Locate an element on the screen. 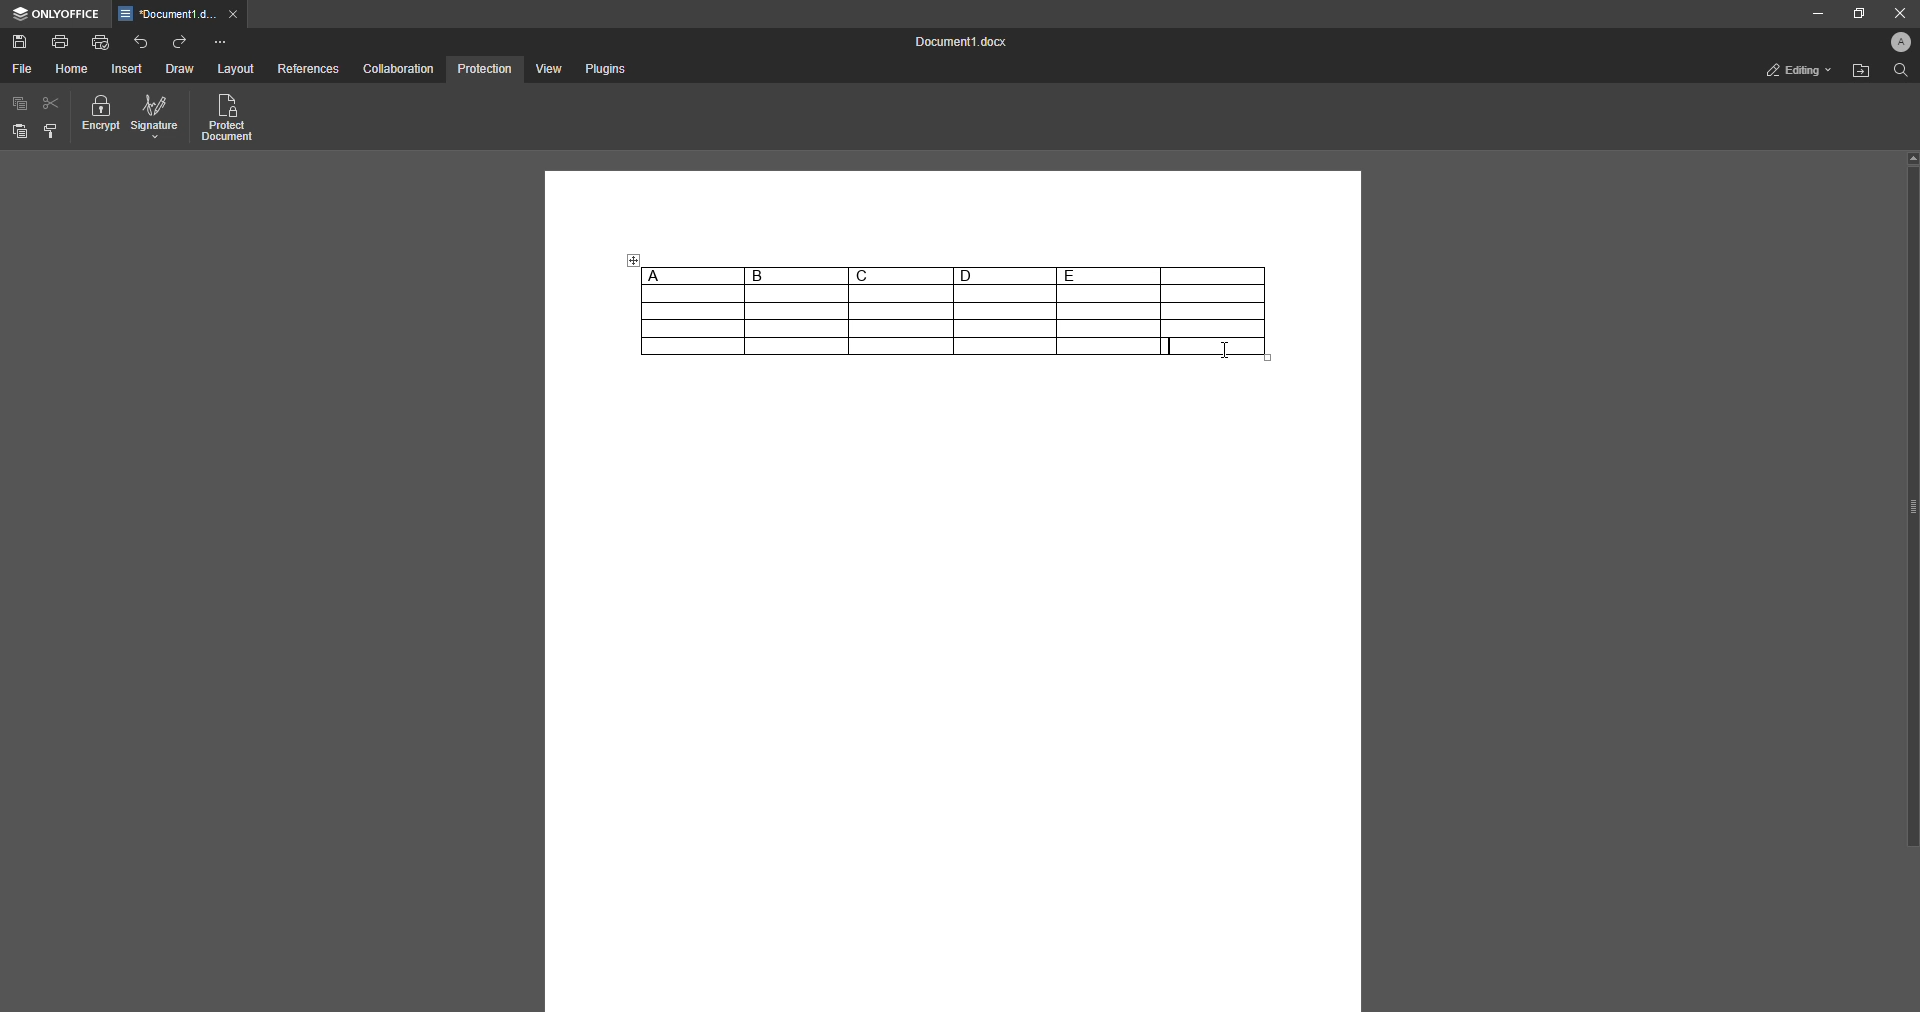 The width and height of the screenshot is (1920, 1012). E is located at coordinates (1108, 275).